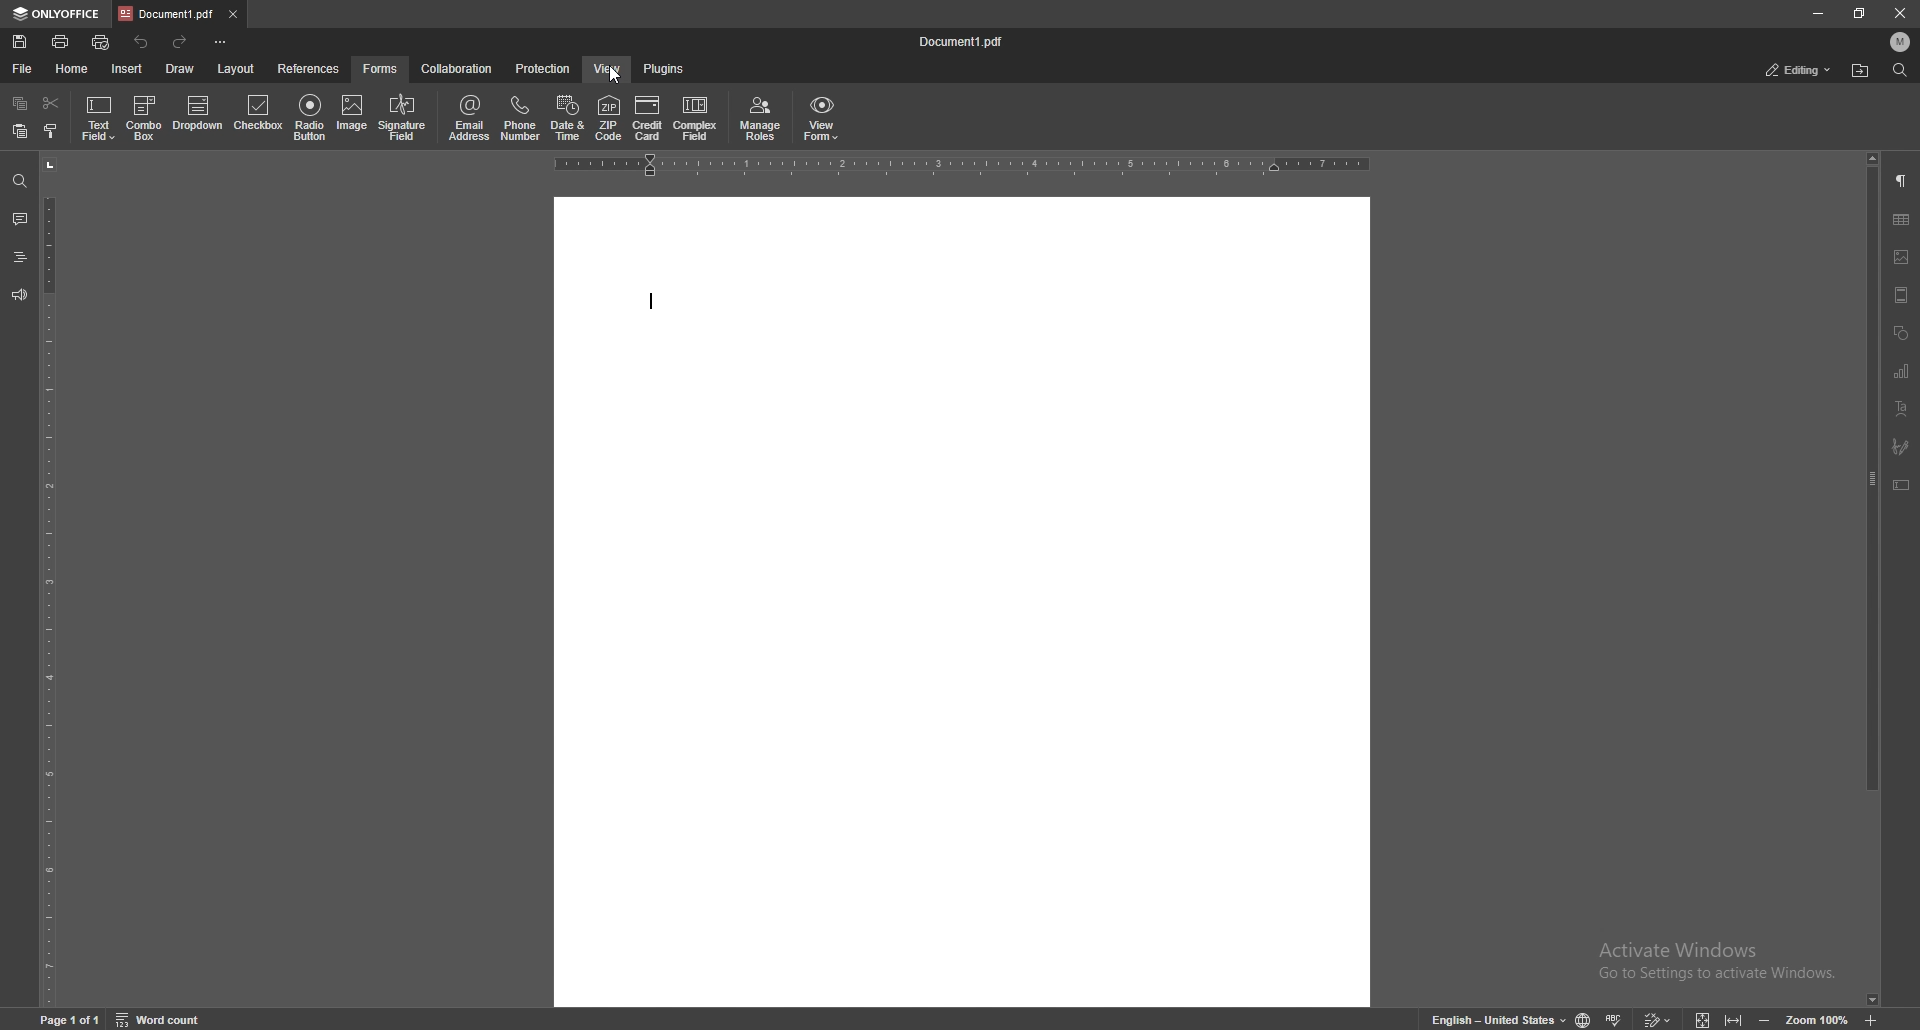 This screenshot has width=1920, height=1030. I want to click on layout, so click(237, 71).